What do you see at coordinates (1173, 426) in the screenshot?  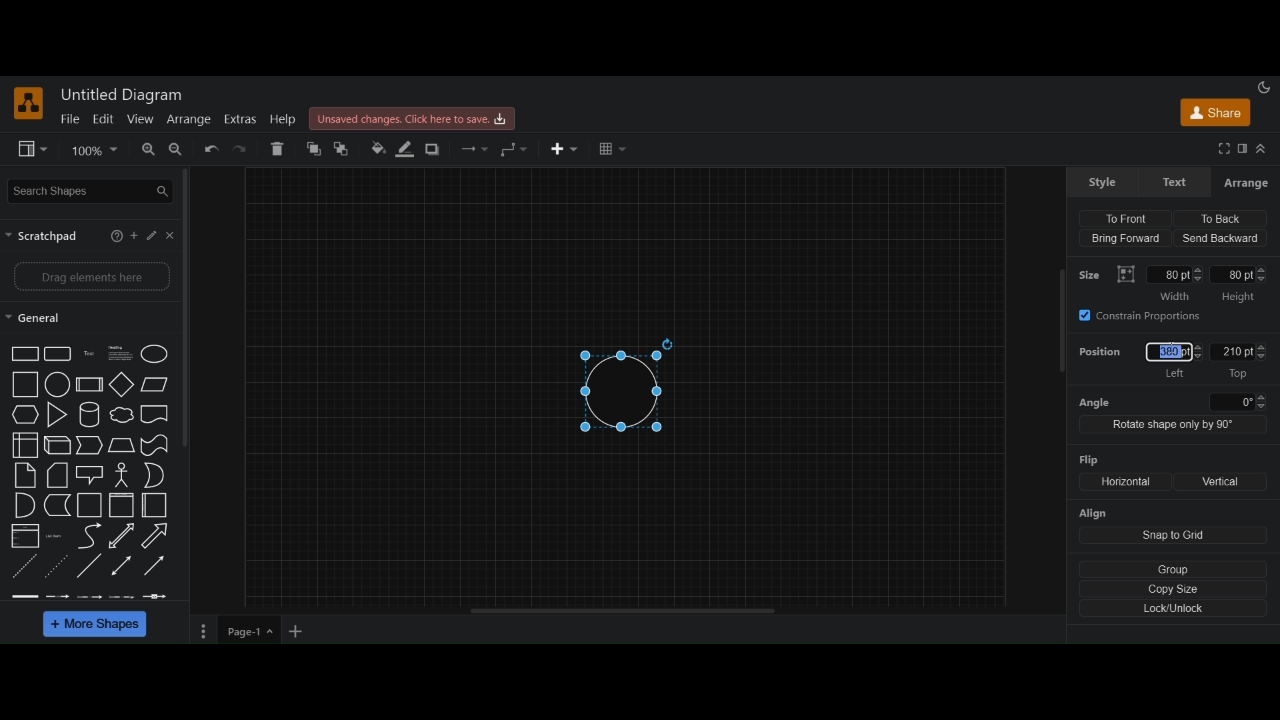 I see `rotate shape only bt 90 degree` at bounding box center [1173, 426].